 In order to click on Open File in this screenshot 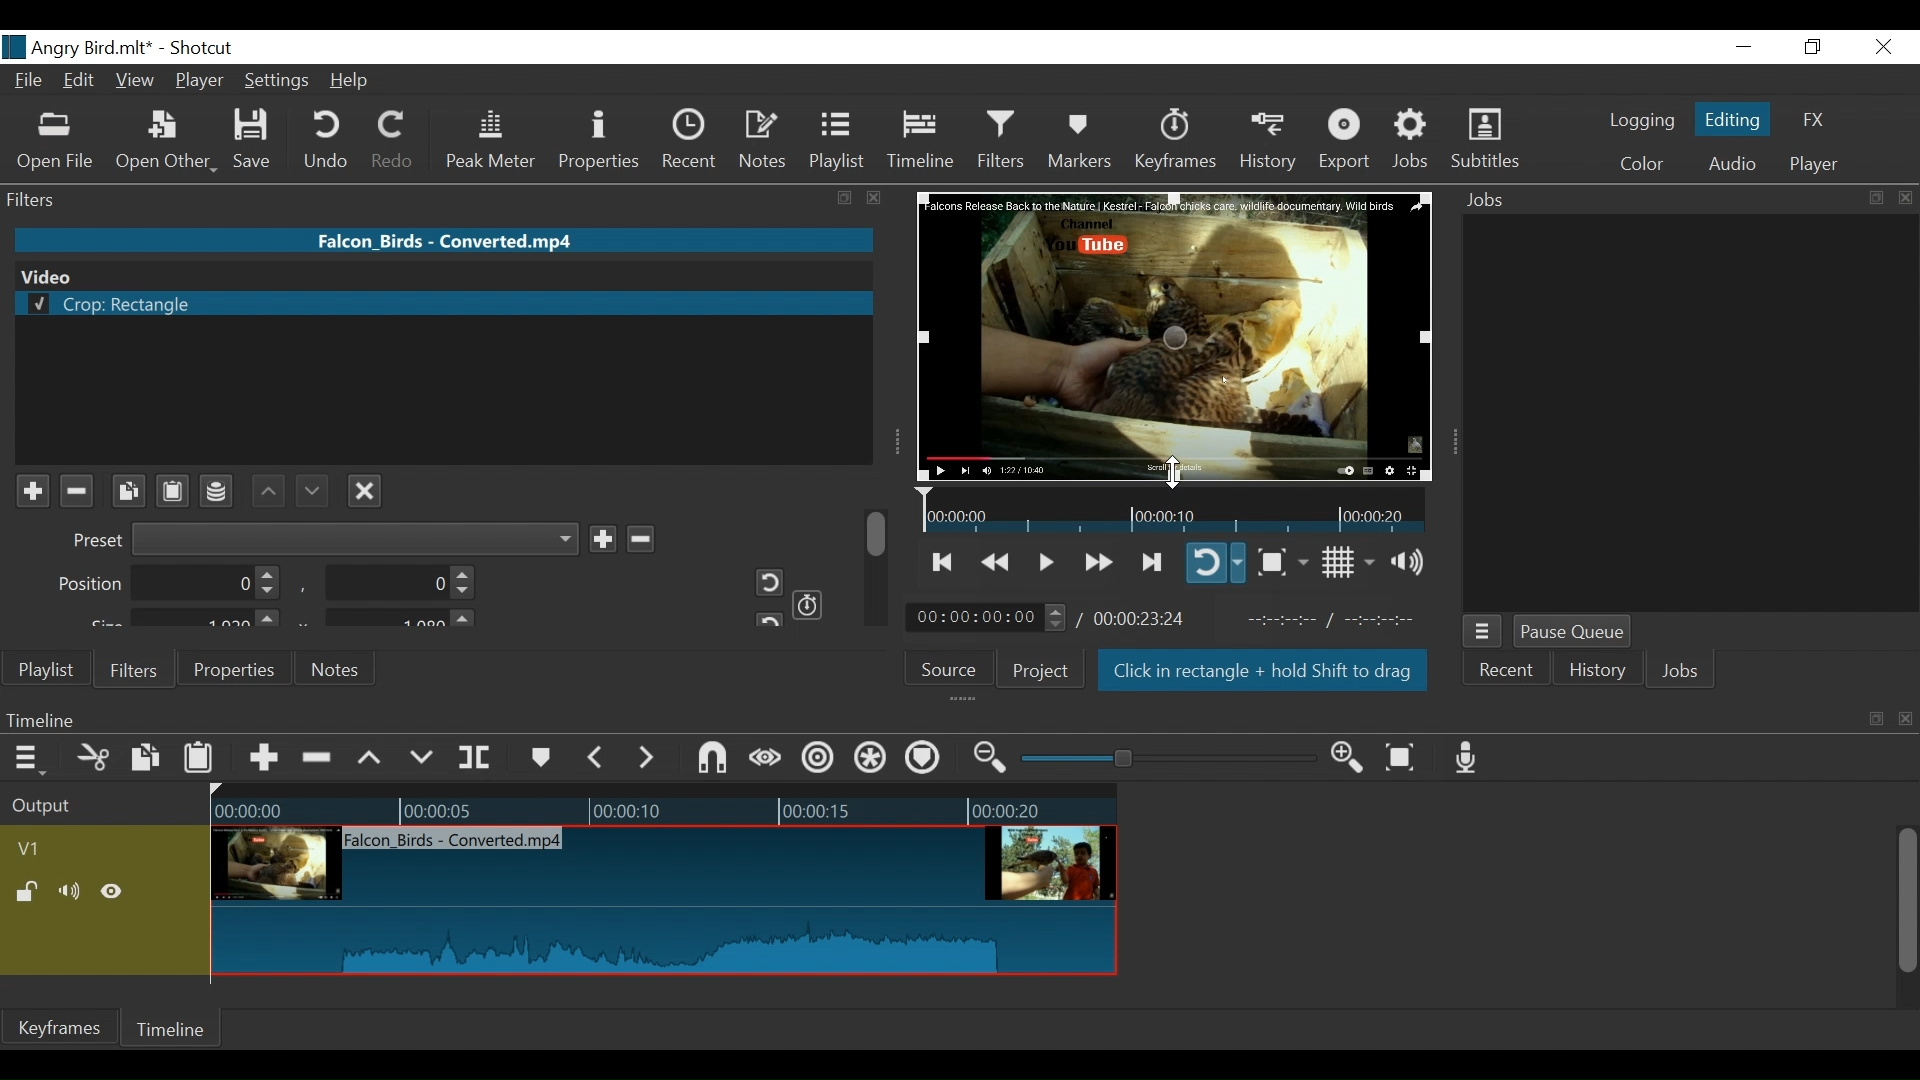, I will do `click(56, 143)`.